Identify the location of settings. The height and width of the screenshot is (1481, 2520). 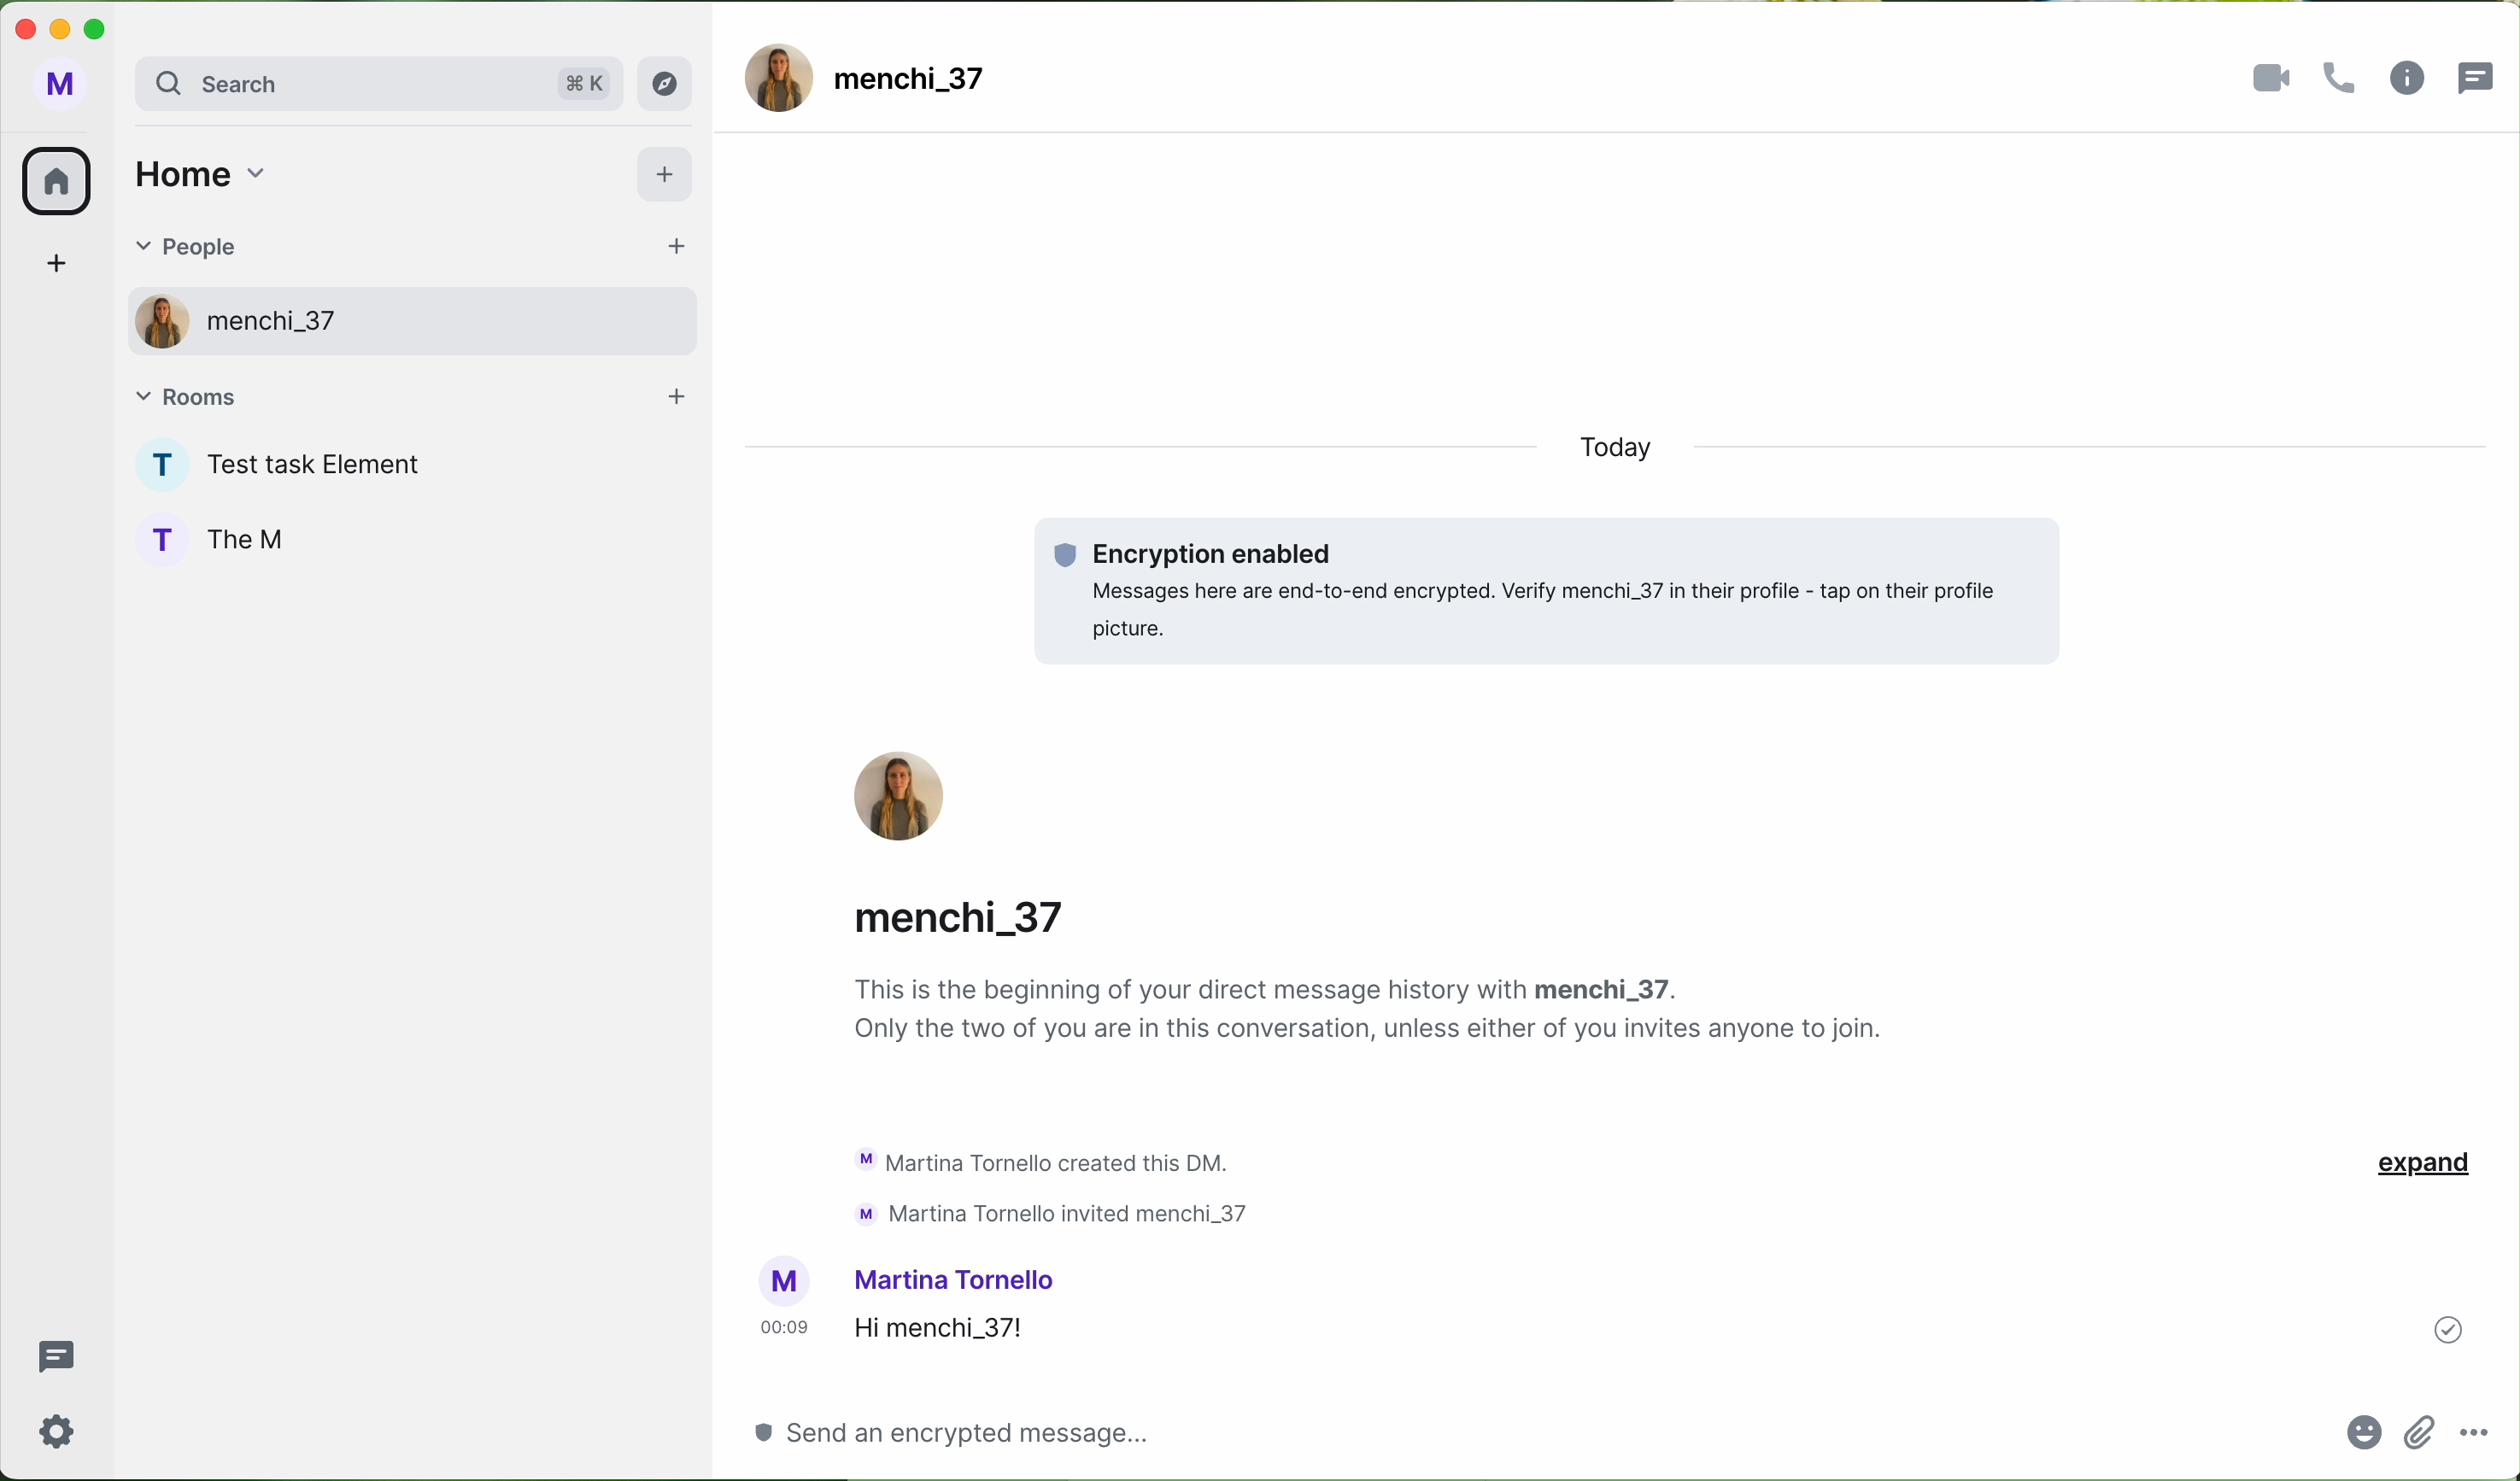
(58, 1430).